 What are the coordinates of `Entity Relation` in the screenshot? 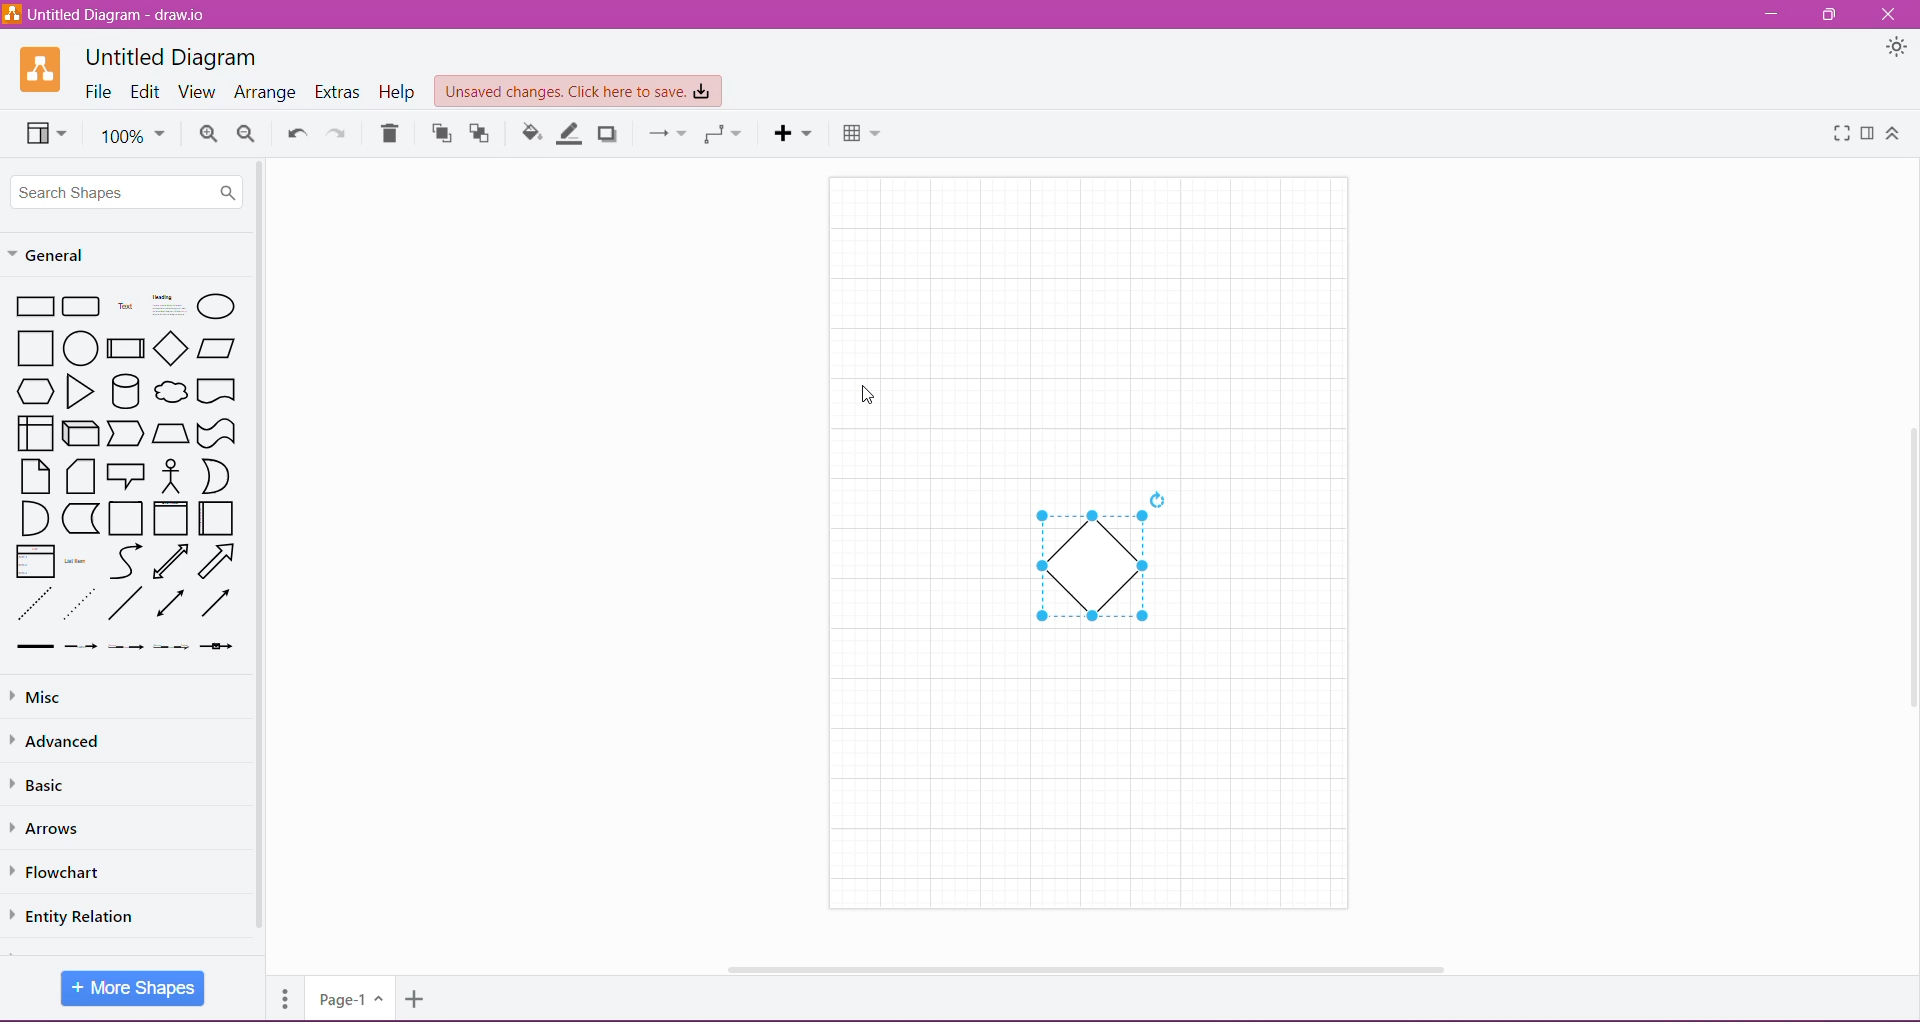 It's located at (84, 917).